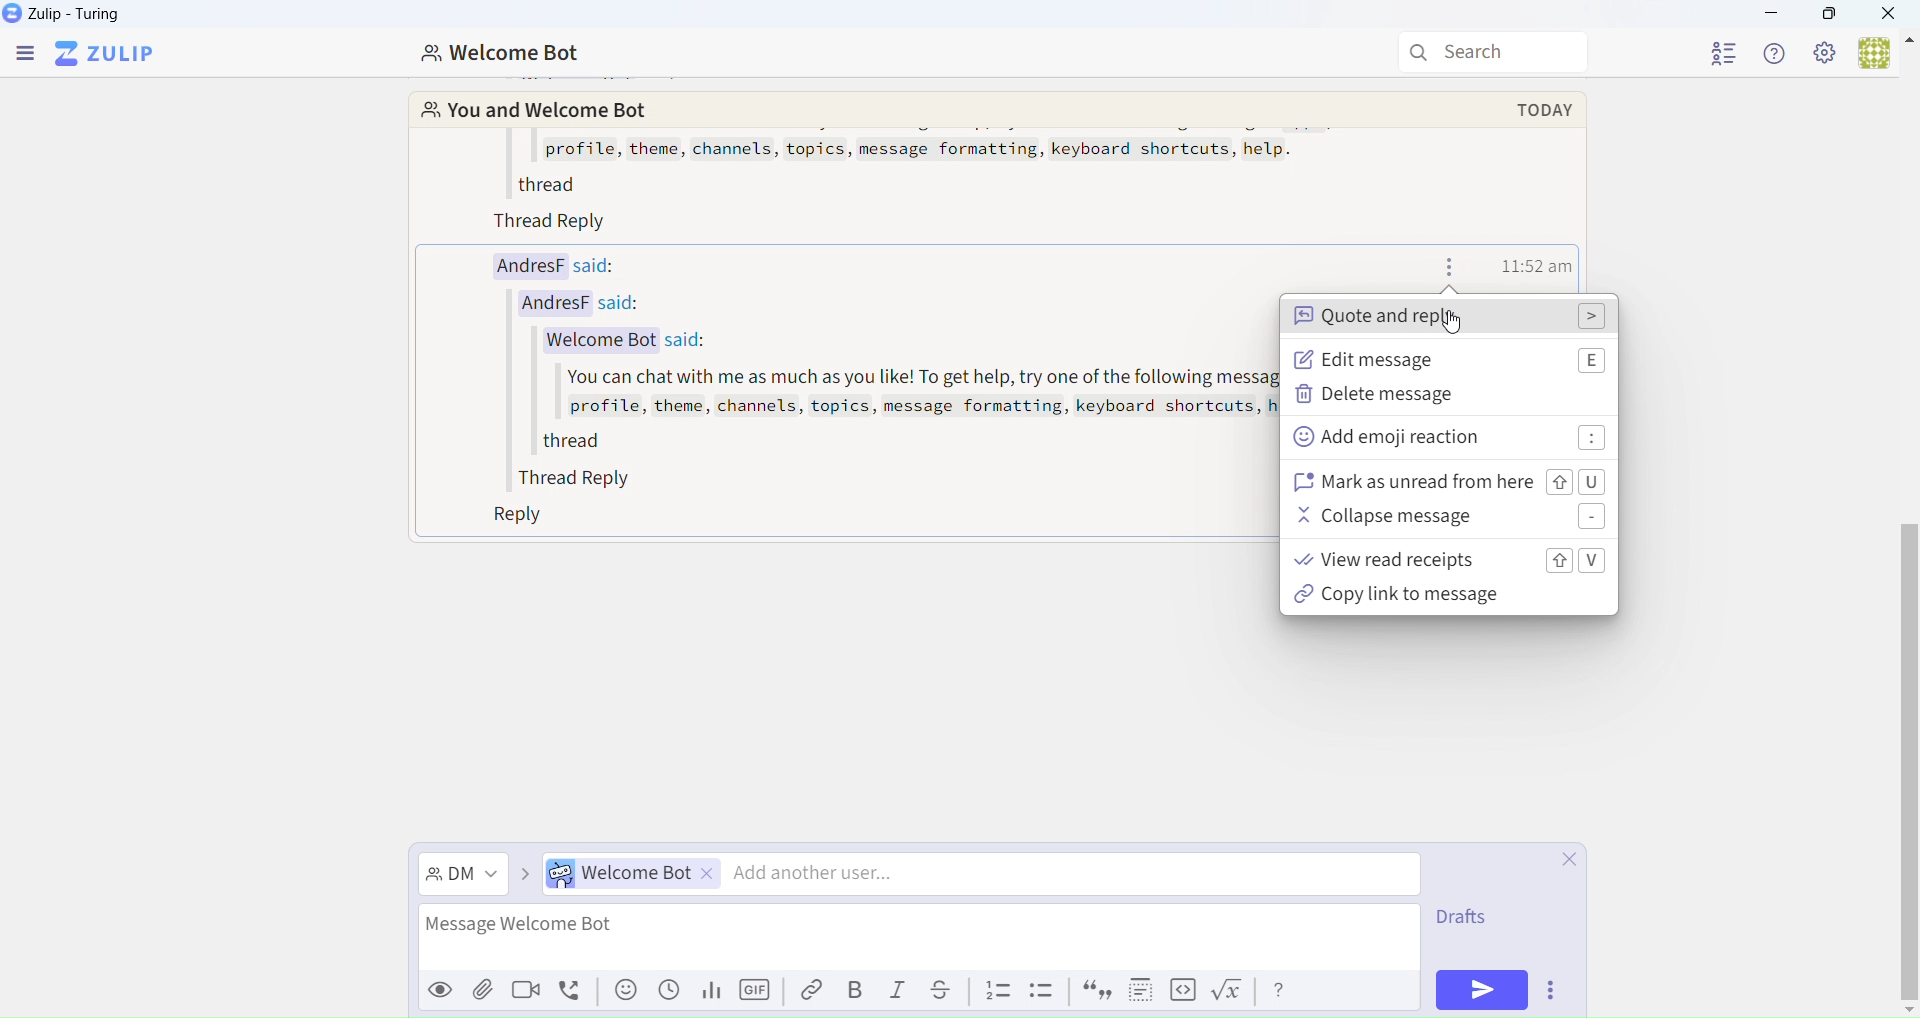  What do you see at coordinates (808, 991) in the screenshot?
I see `Link` at bounding box center [808, 991].